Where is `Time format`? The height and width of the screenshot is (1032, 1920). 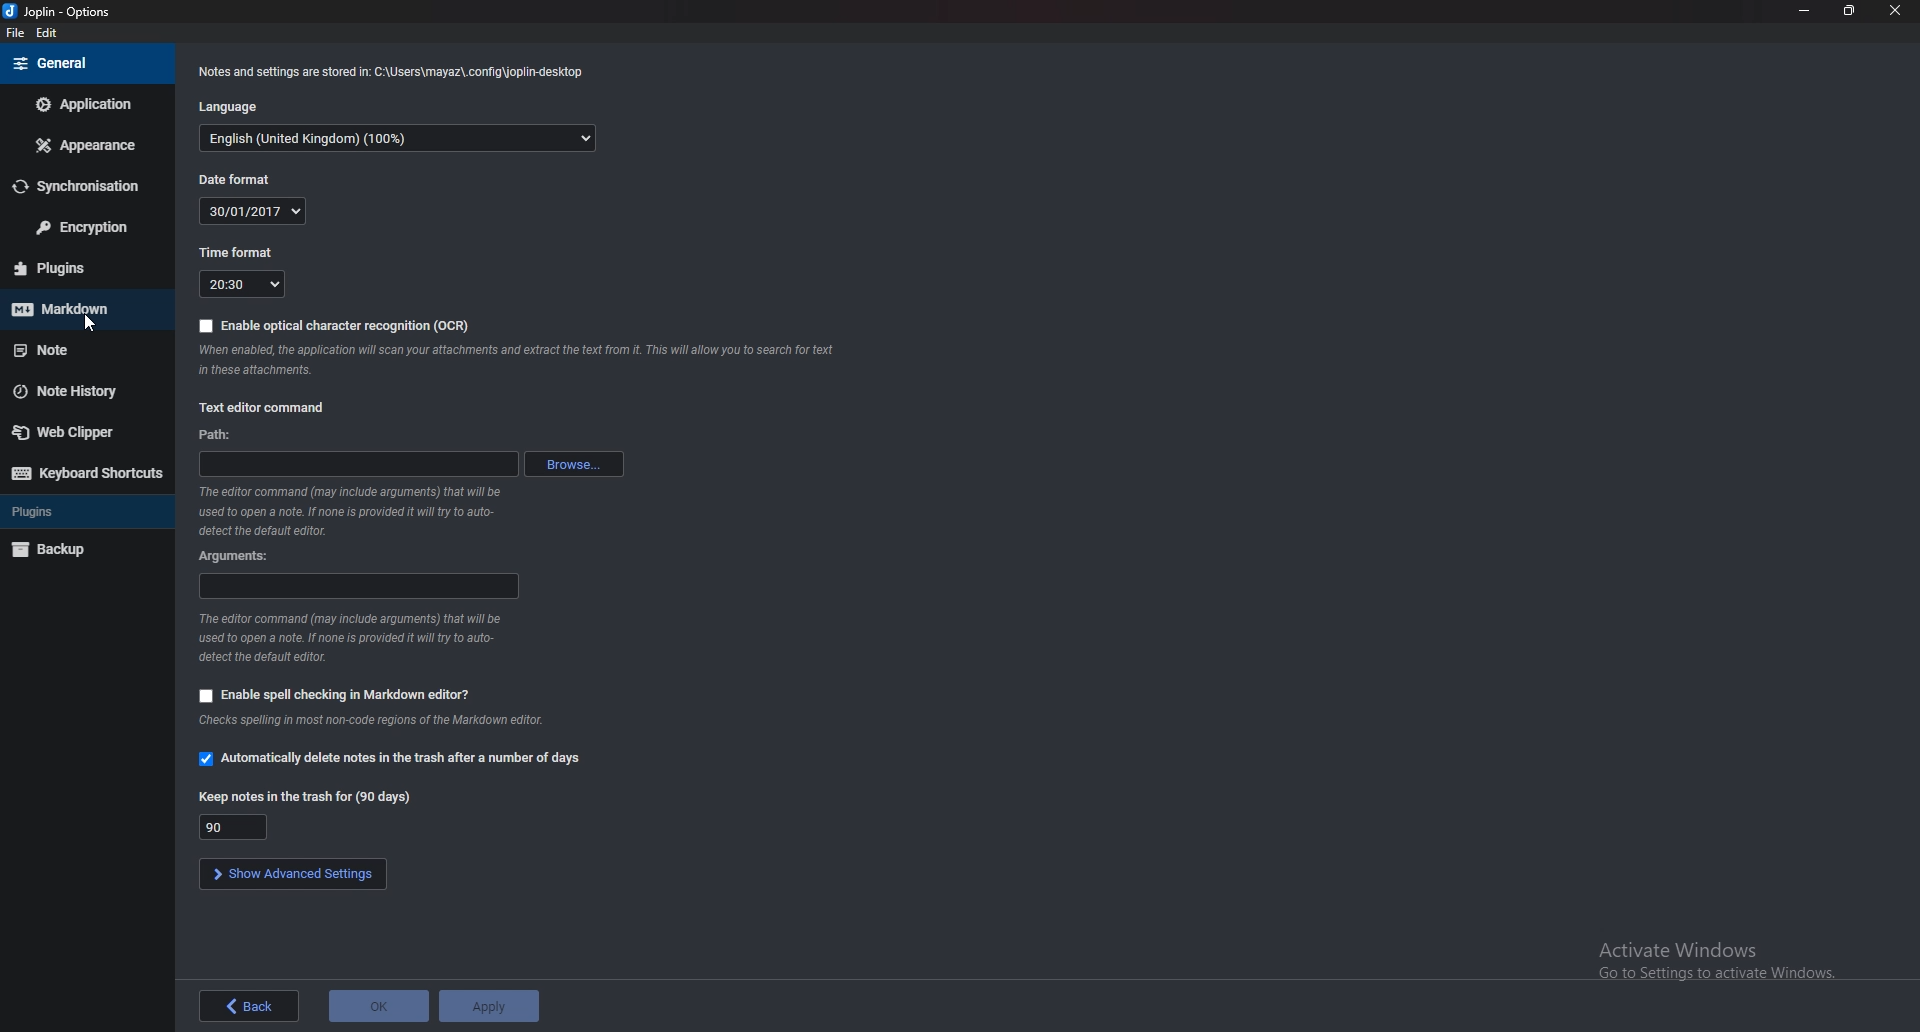
Time format is located at coordinates (238, 252).